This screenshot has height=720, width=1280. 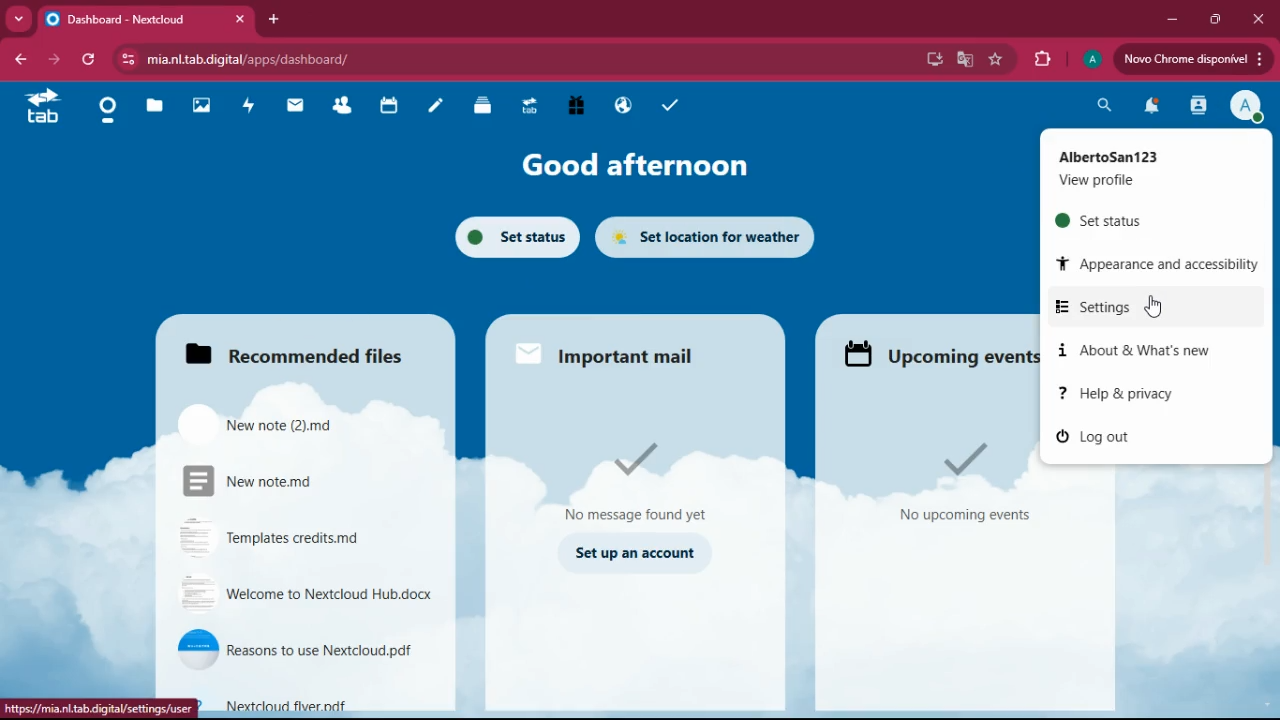 What do you see at coordinates (1158, 261) in the screenshot?
I see `appearance` at bounding box center [1158, 261].